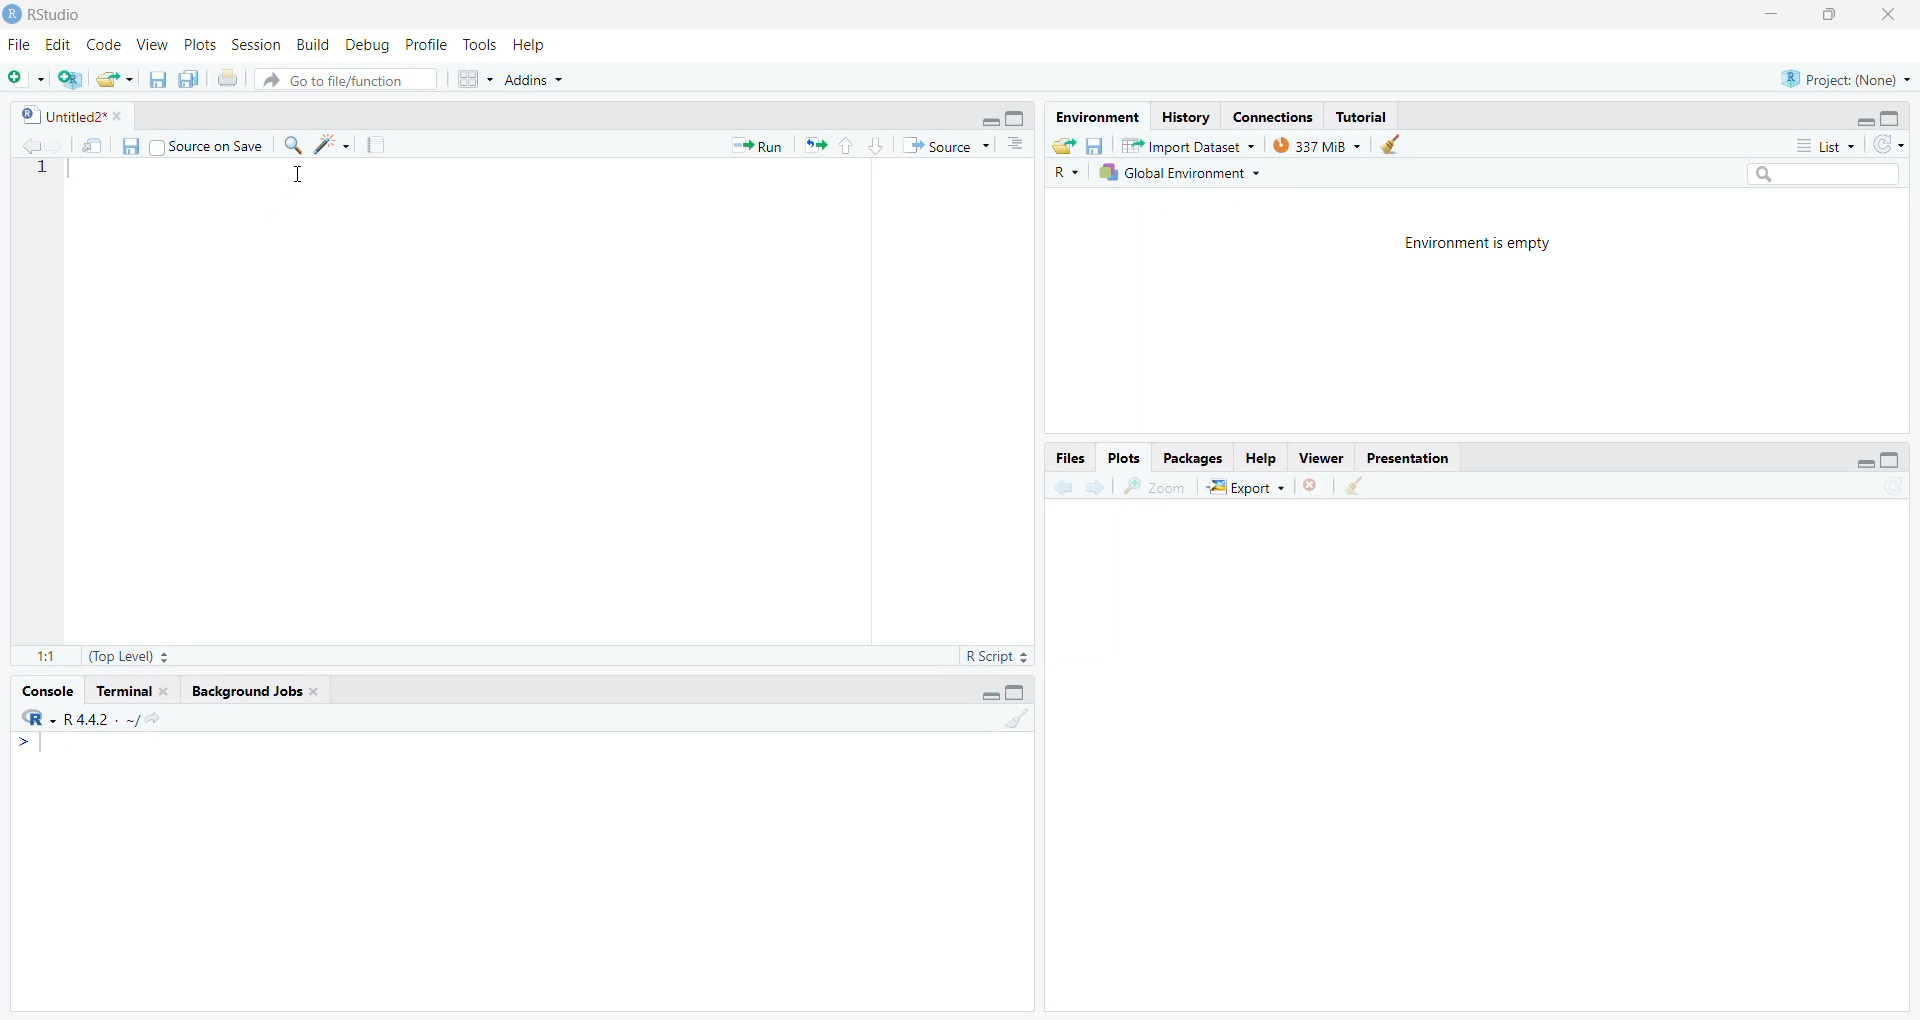 This screenshot has height=1020, width=1920. I want to click on Plots, so click(1124, 457).